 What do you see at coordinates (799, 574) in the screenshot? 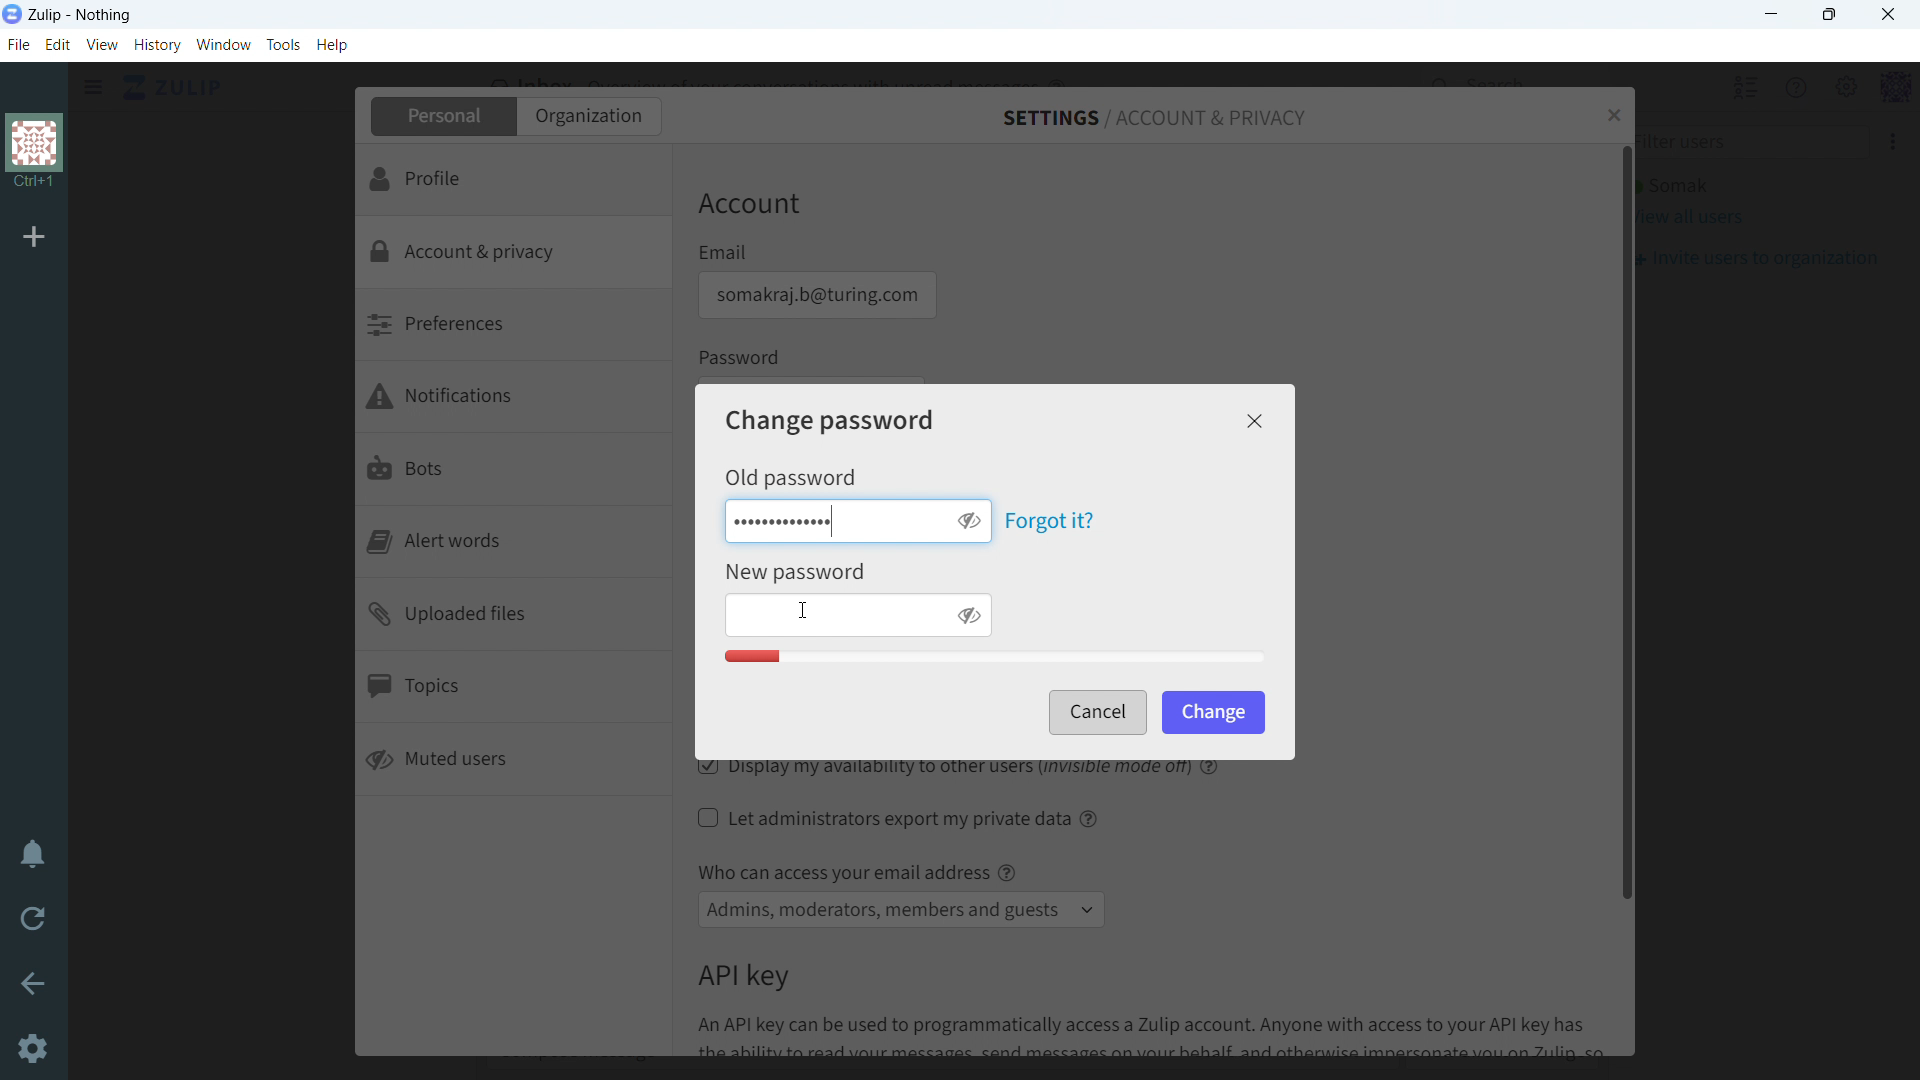
I see `New Password` at bounding box center [799, 574].